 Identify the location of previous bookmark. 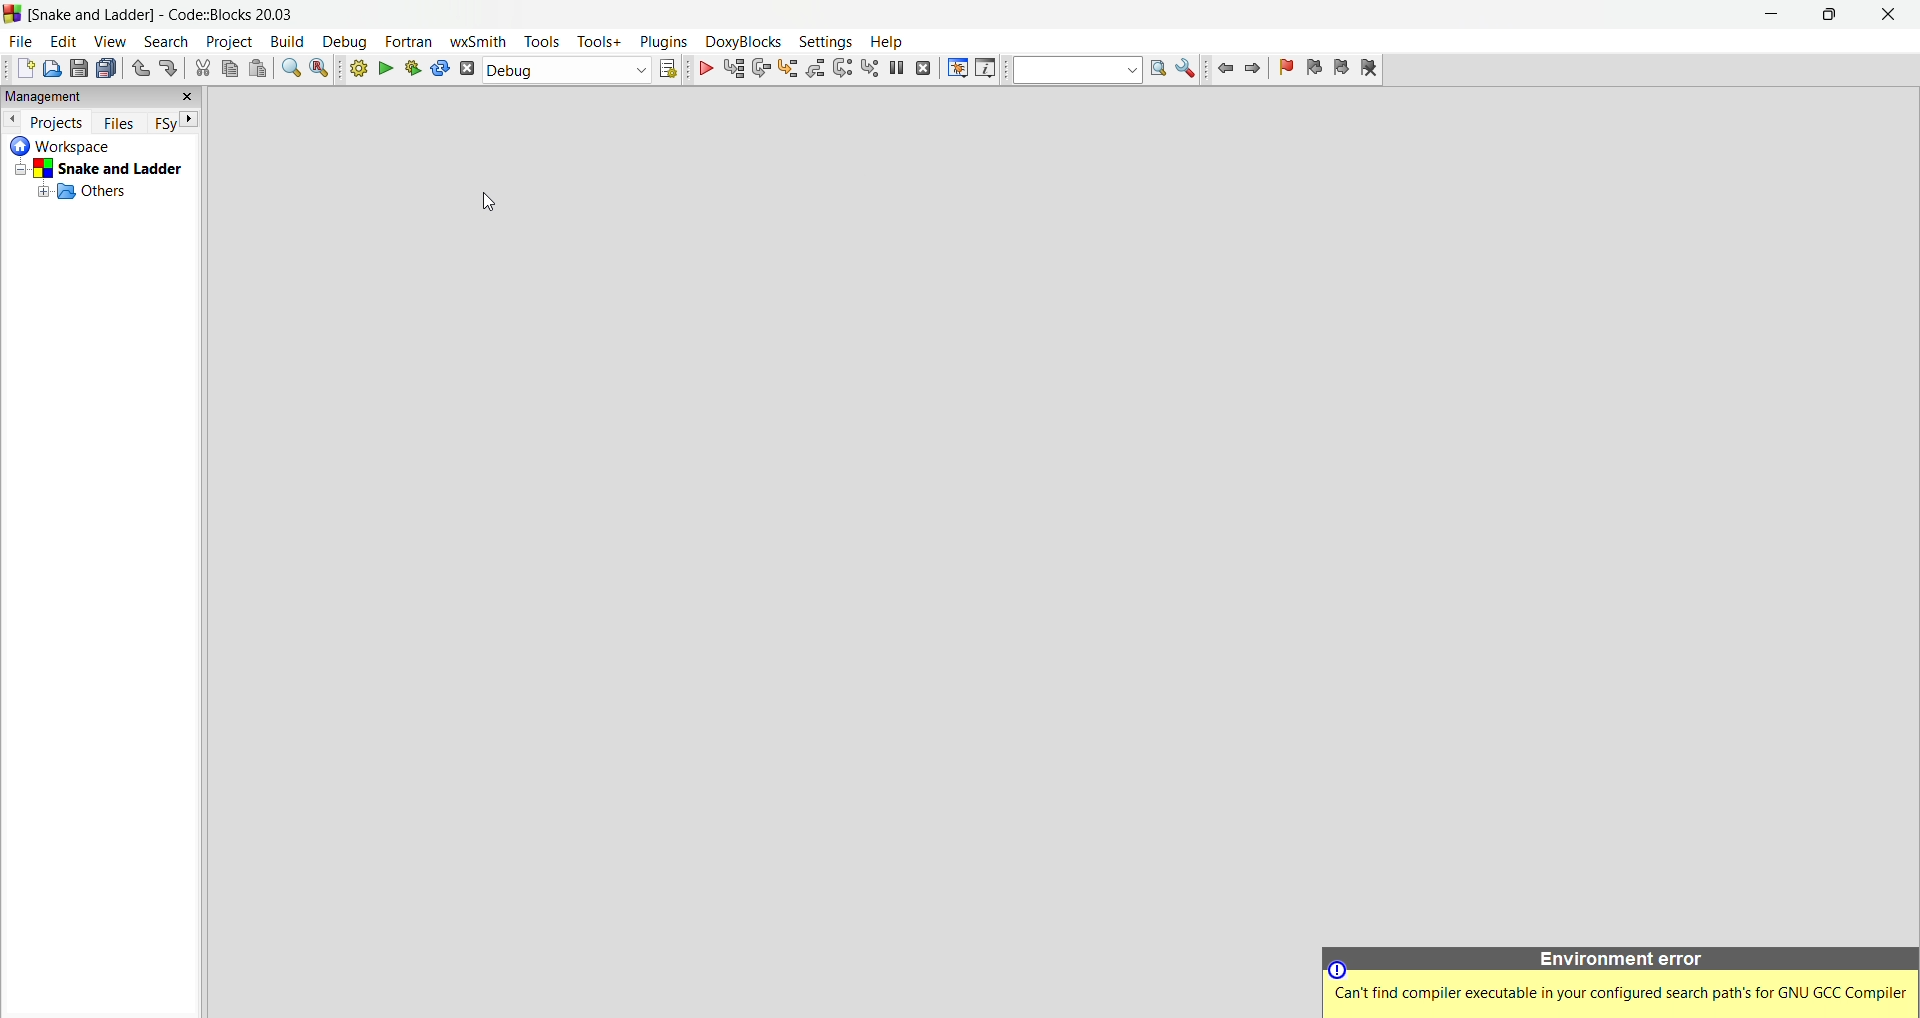
(1314, 69).